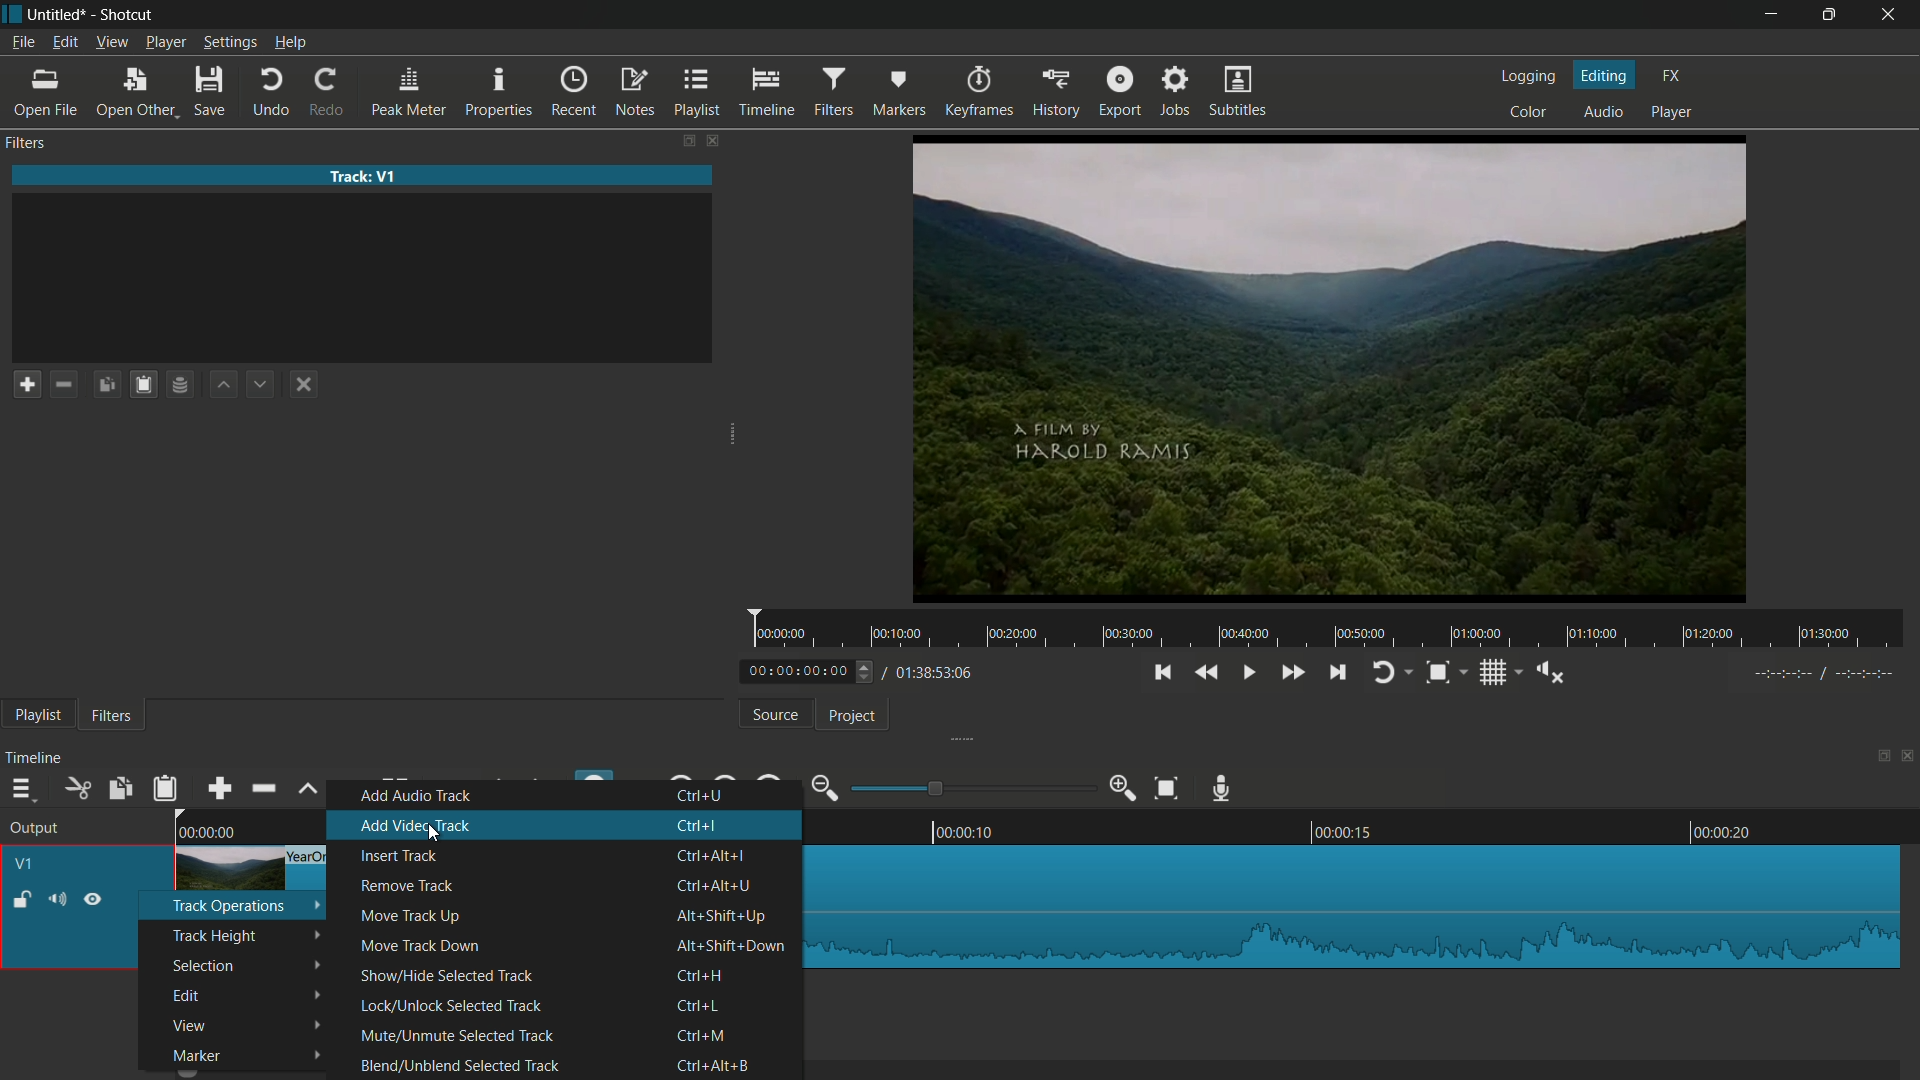  I want to click on subtitles, so click(1240, 94).